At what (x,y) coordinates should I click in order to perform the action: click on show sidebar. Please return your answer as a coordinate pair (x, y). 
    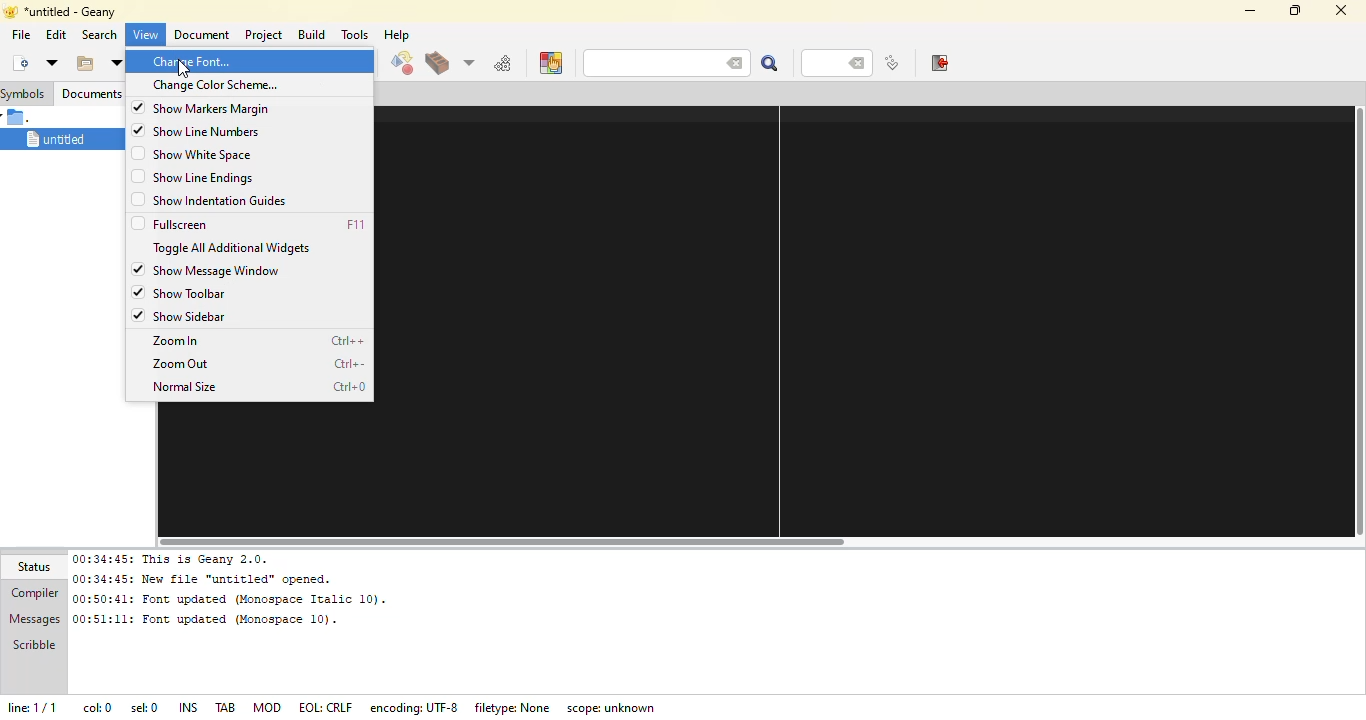
    Looking at the image, I should click on (193, 316).